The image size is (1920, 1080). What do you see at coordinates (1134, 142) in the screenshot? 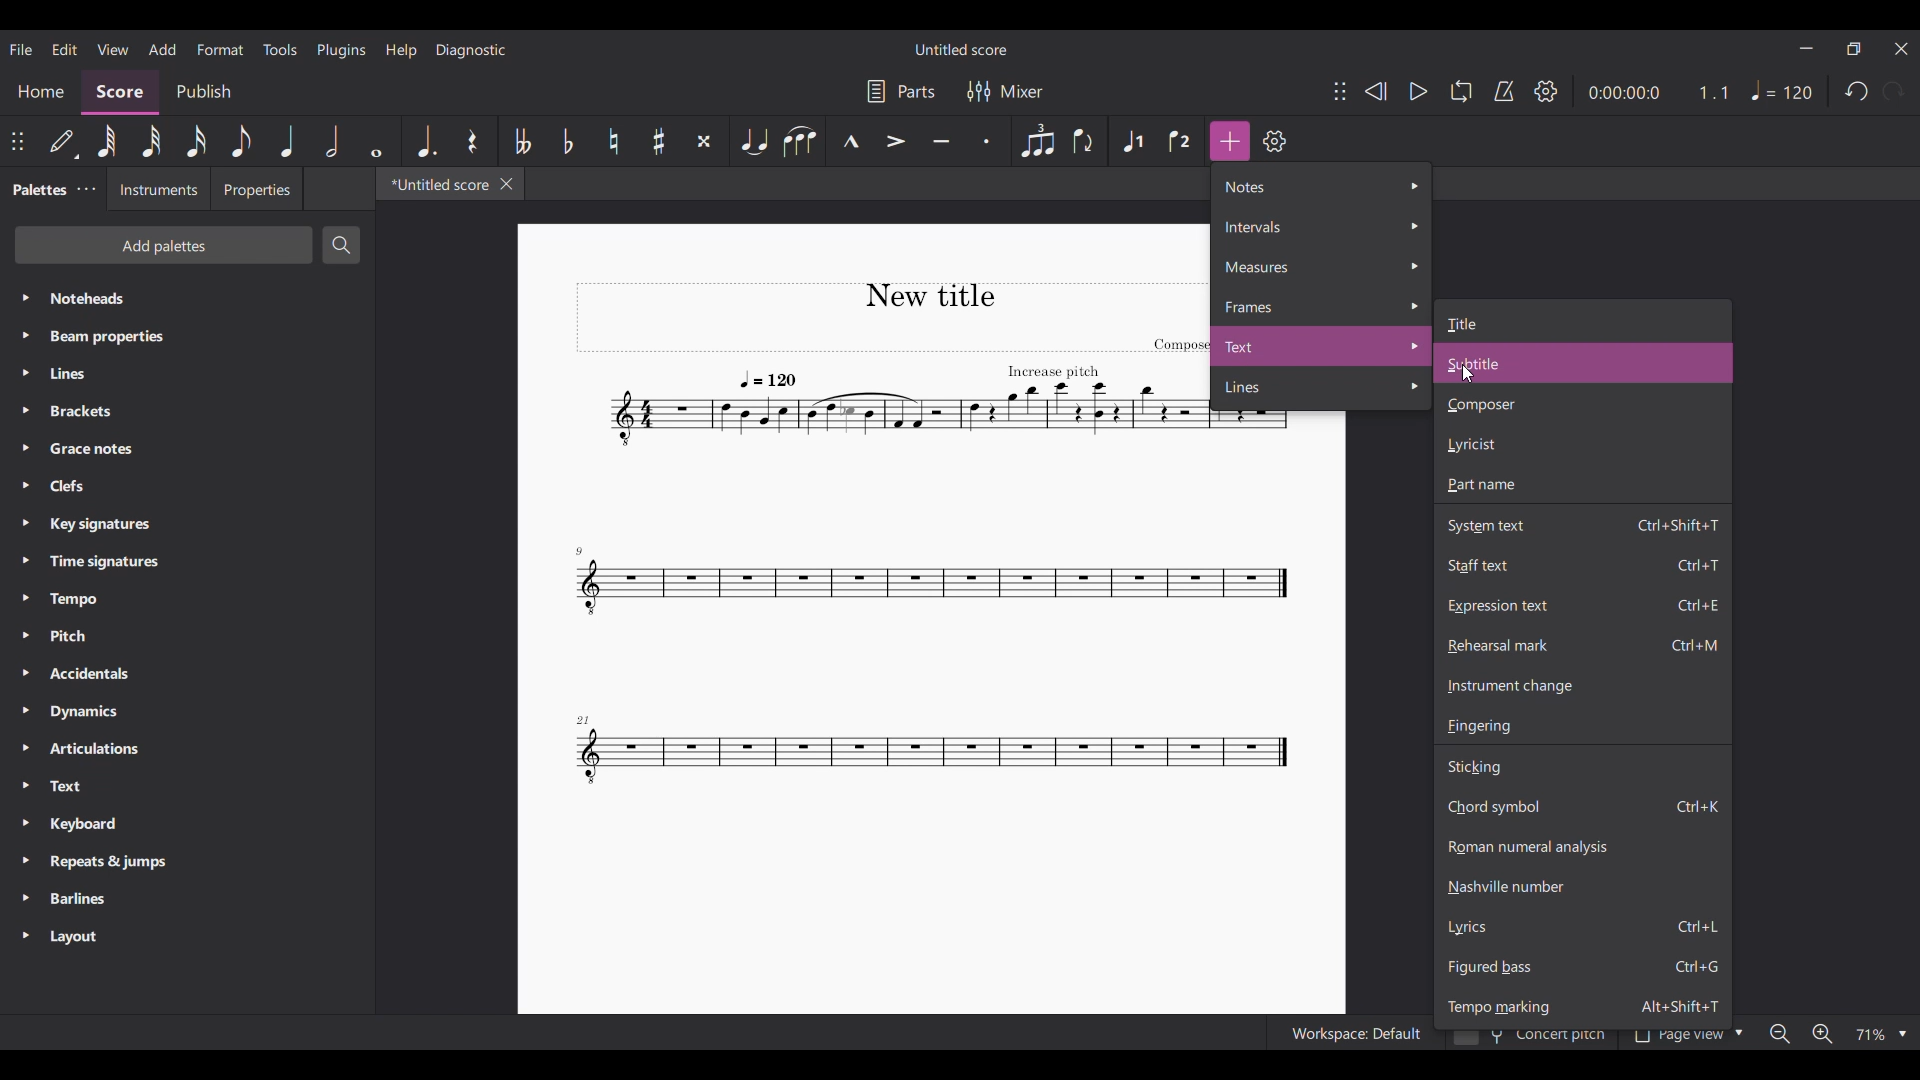
I see `Voice 1` at bounding box center [1134, 142].